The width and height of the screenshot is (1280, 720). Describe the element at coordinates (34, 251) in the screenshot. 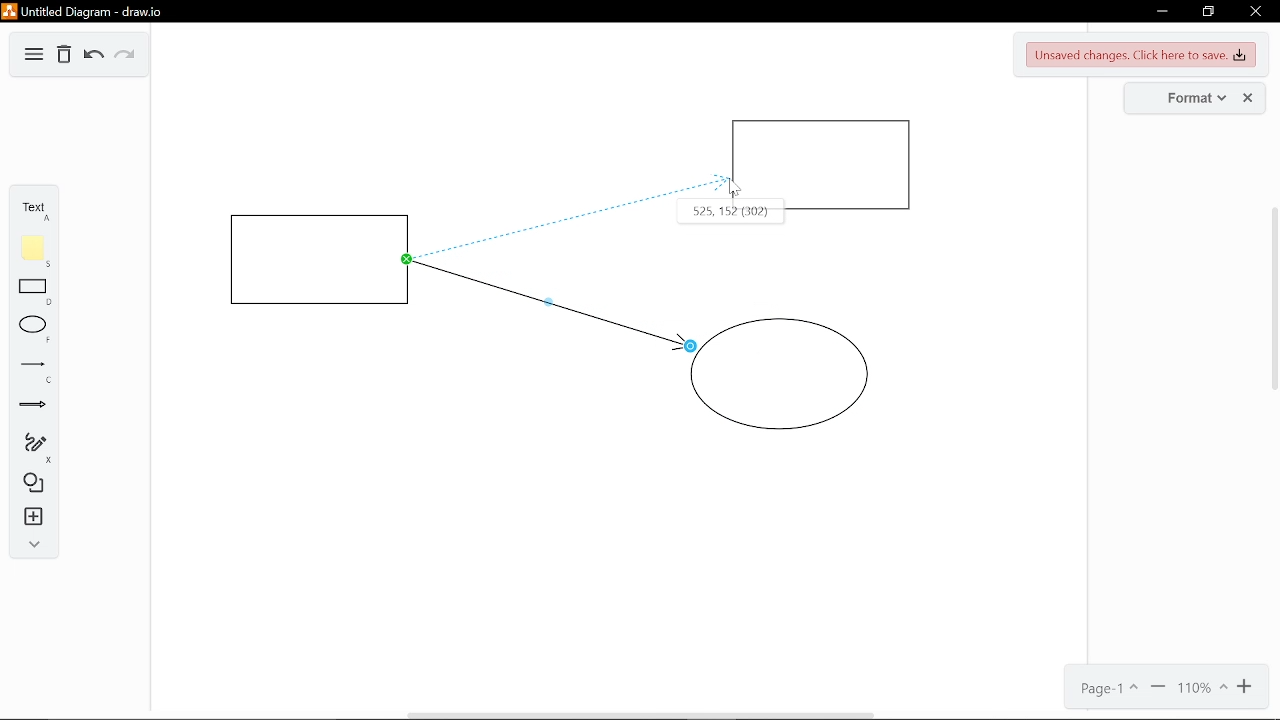

I see `Note` at that location.